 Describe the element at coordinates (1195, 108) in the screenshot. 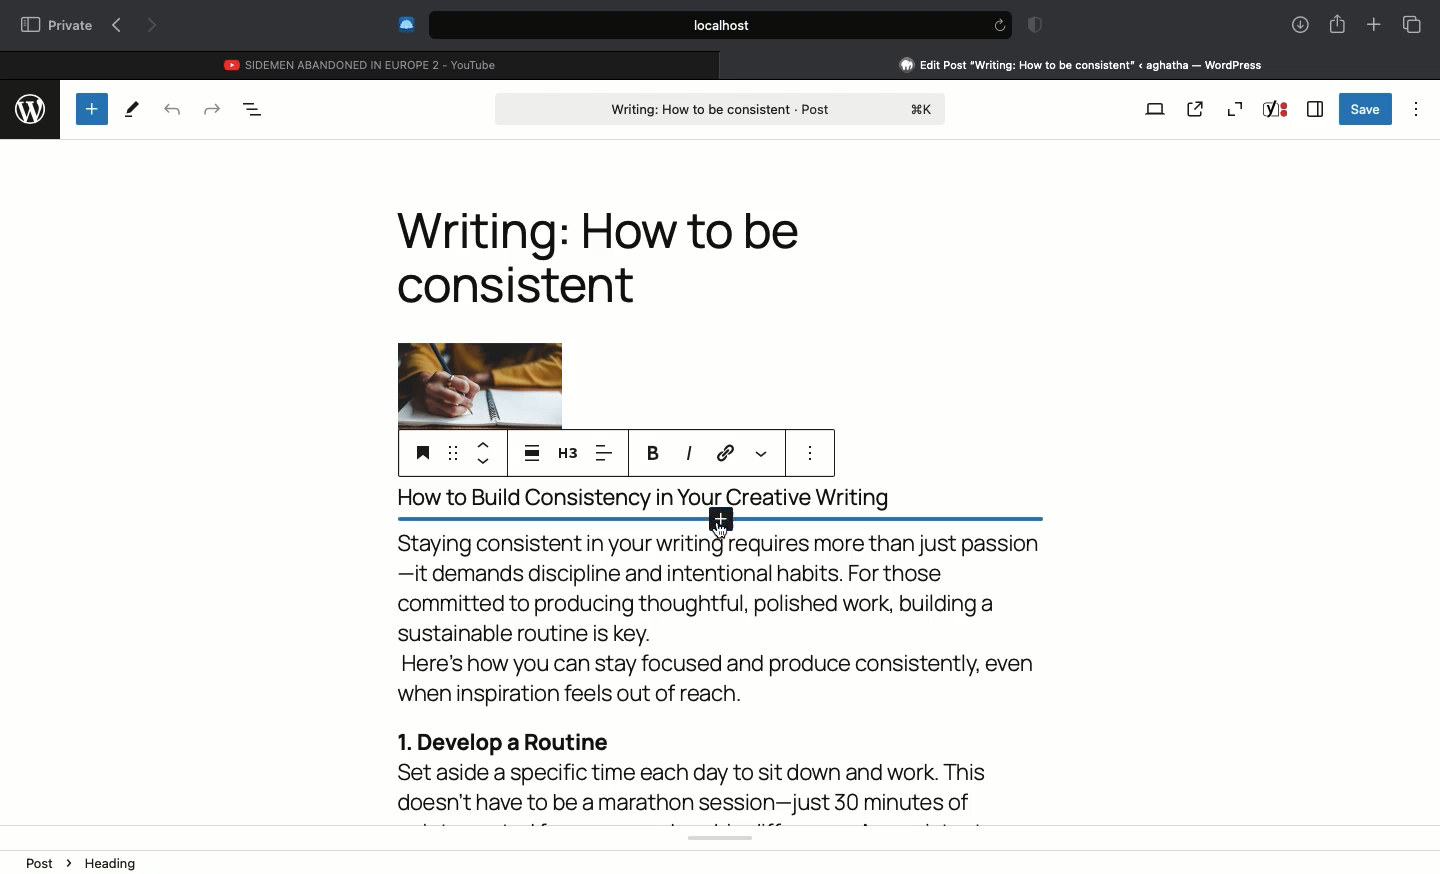

I see `View post` at that location.